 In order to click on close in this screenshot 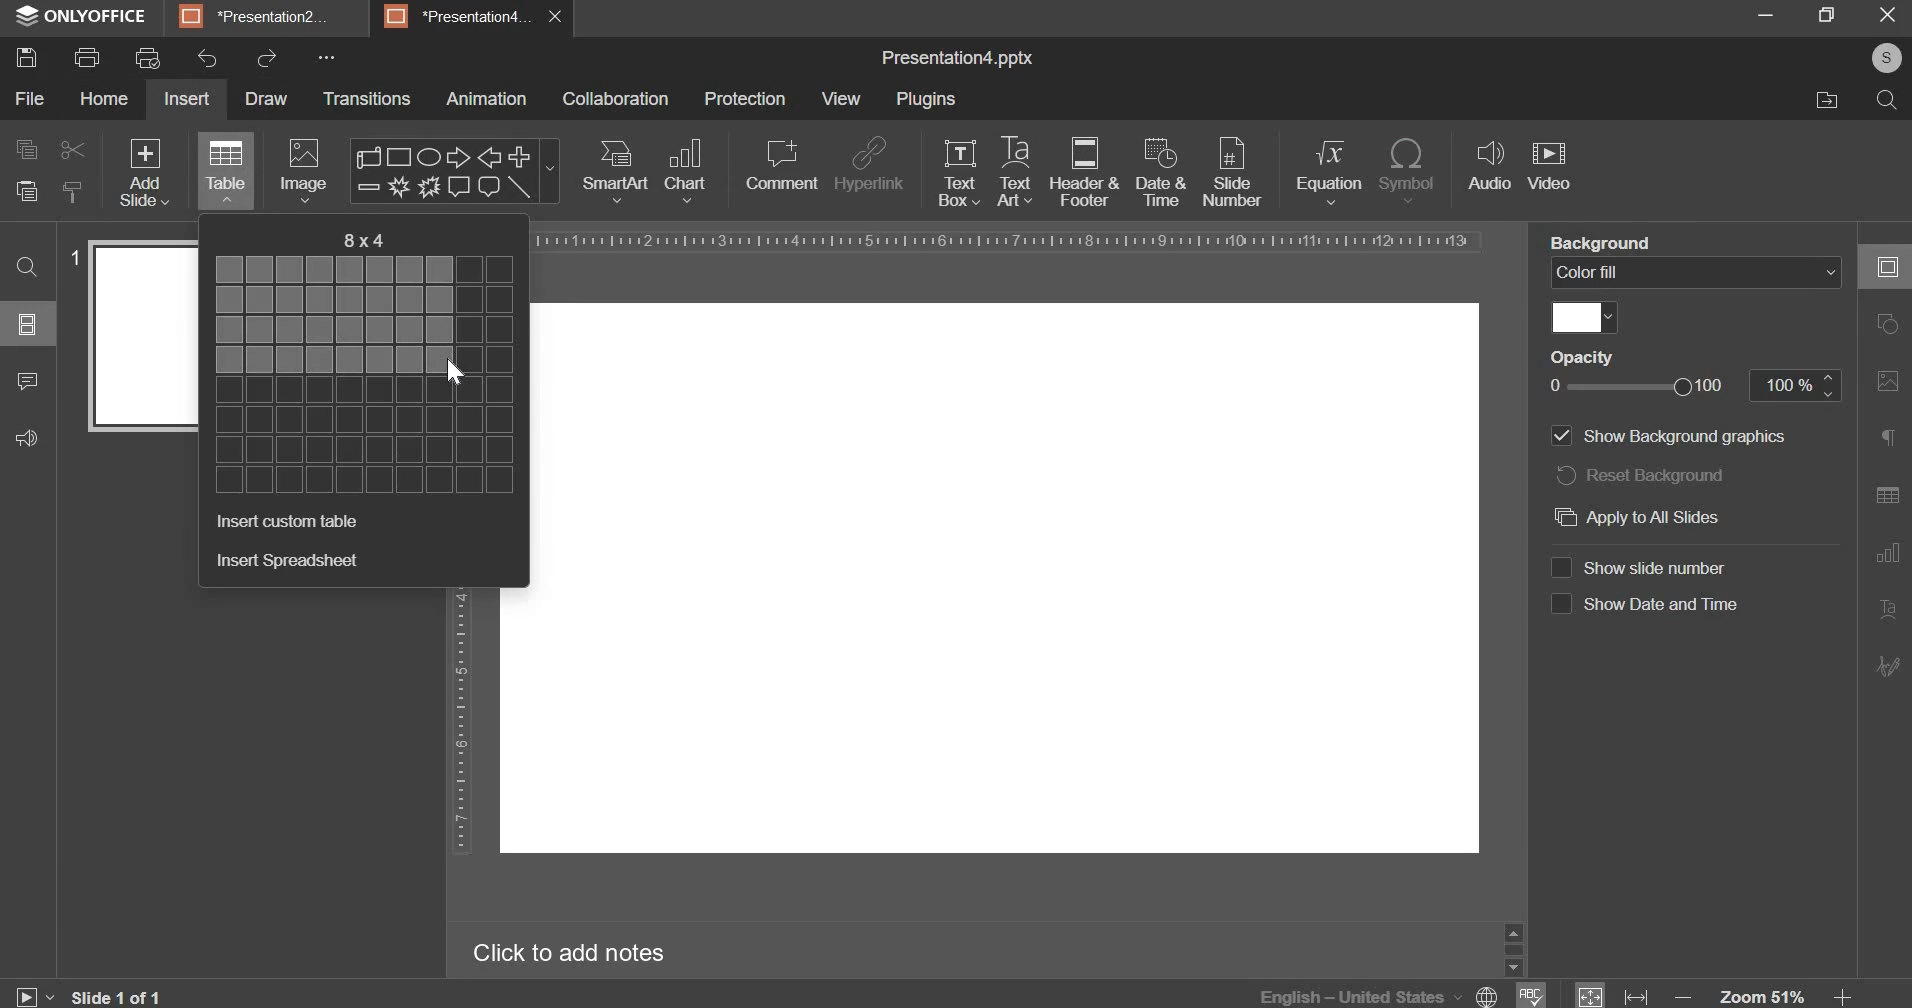, I will do `click(554, 16)`.